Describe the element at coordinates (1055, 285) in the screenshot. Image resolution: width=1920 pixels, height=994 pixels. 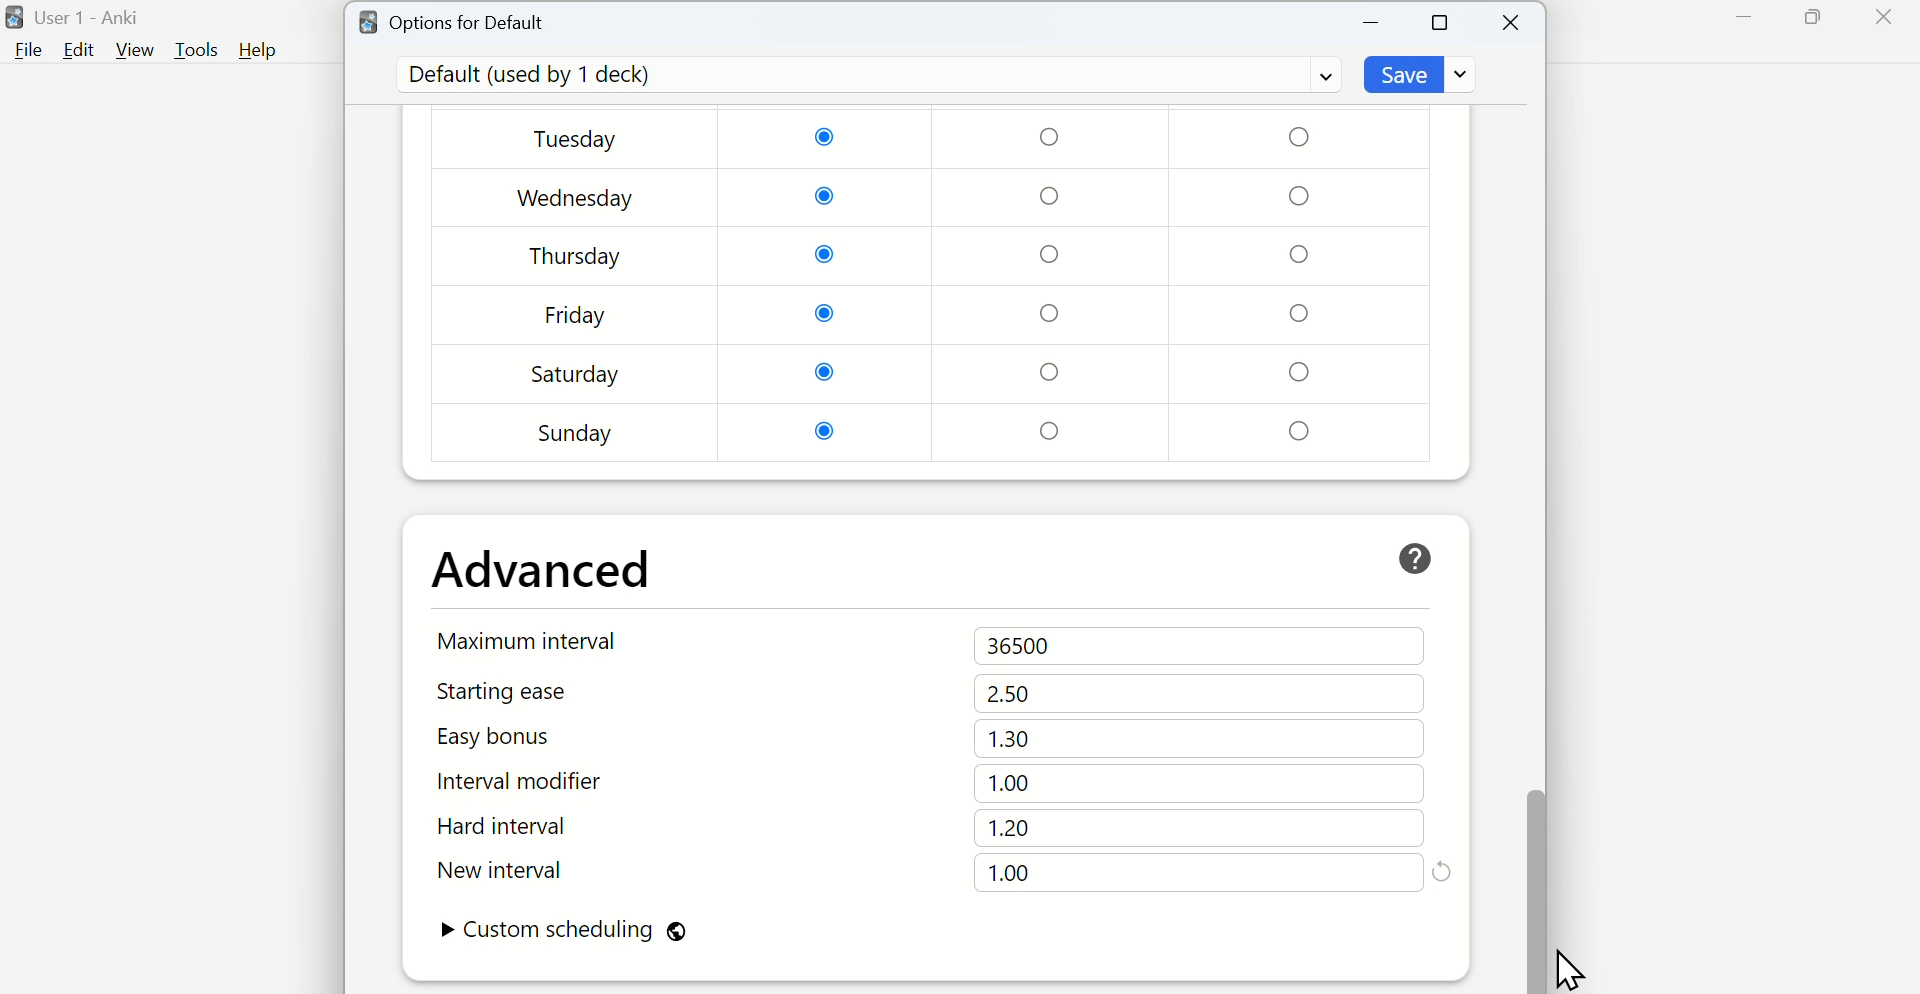
I see `Checkboxes` at that location.